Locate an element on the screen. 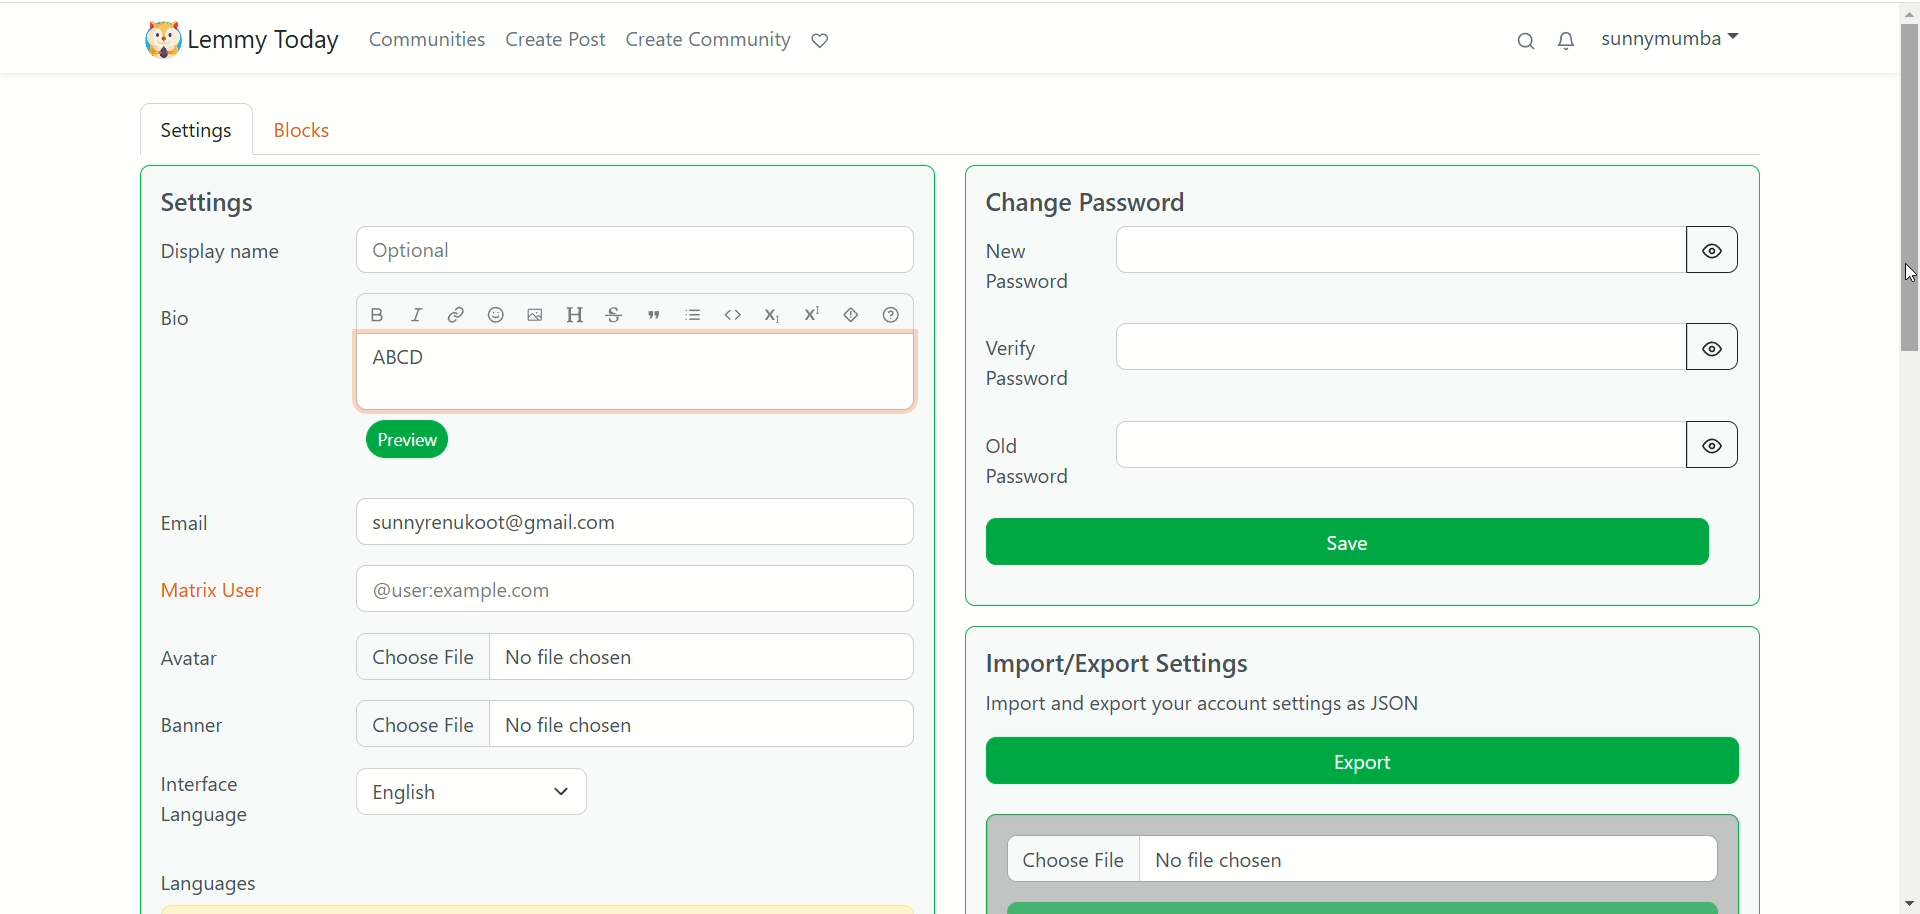  settings is located at coordinates (200, 132).